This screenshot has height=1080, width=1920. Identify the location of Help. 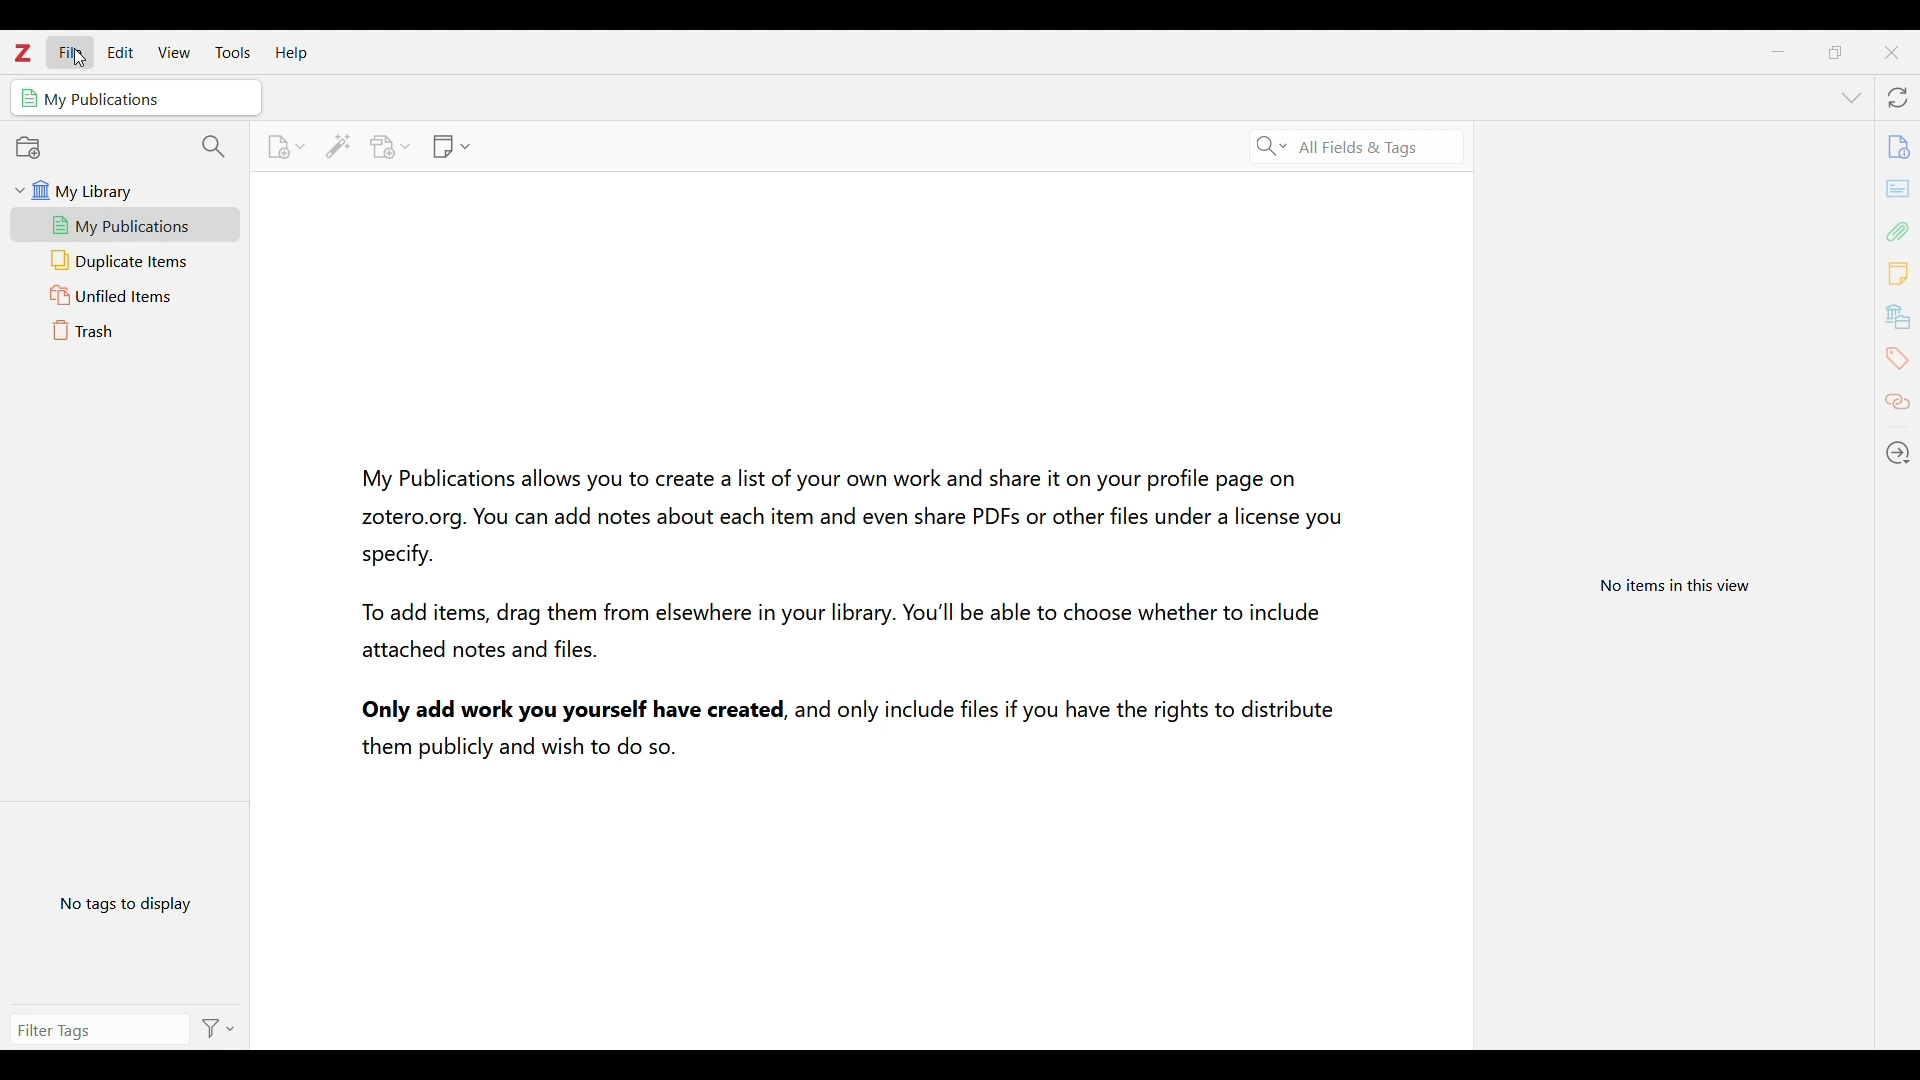
(291, 54).